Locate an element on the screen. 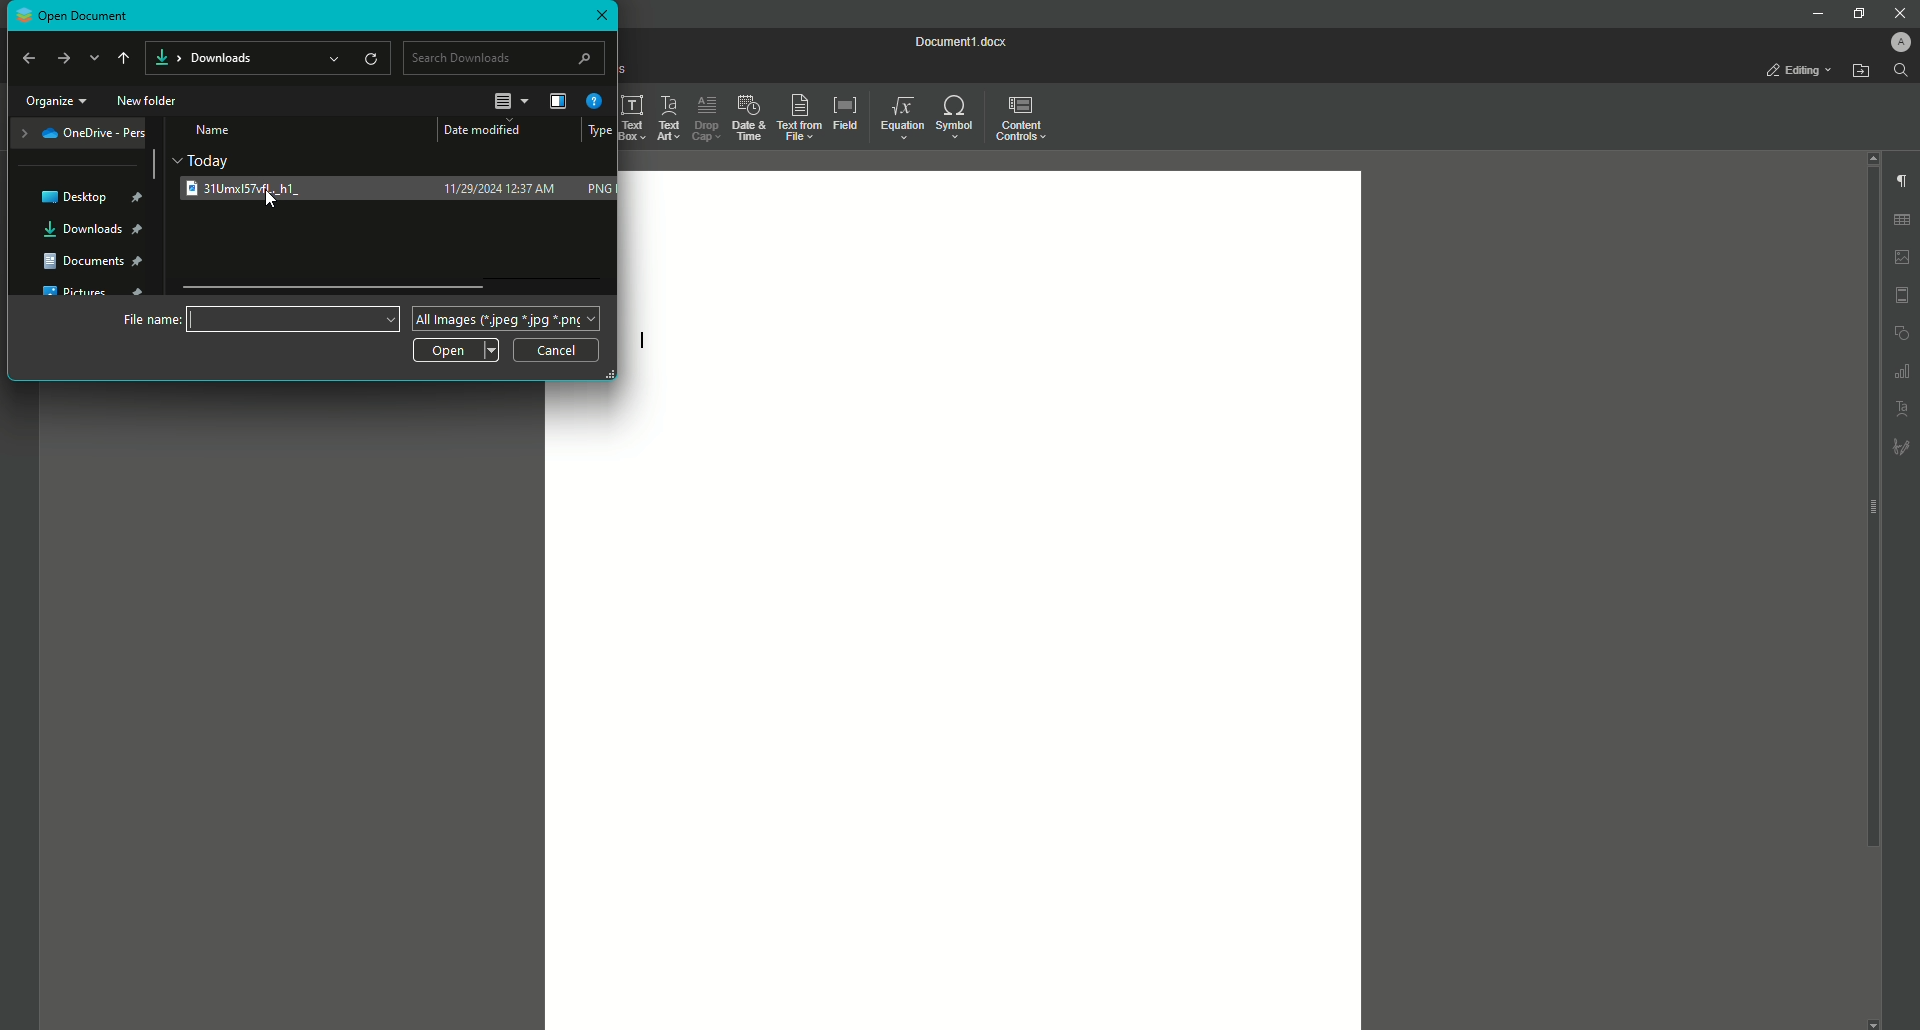 Image resolution: width=1920 pixels, height=1030 pixels. Profile is located at coordinates (1897, 42).